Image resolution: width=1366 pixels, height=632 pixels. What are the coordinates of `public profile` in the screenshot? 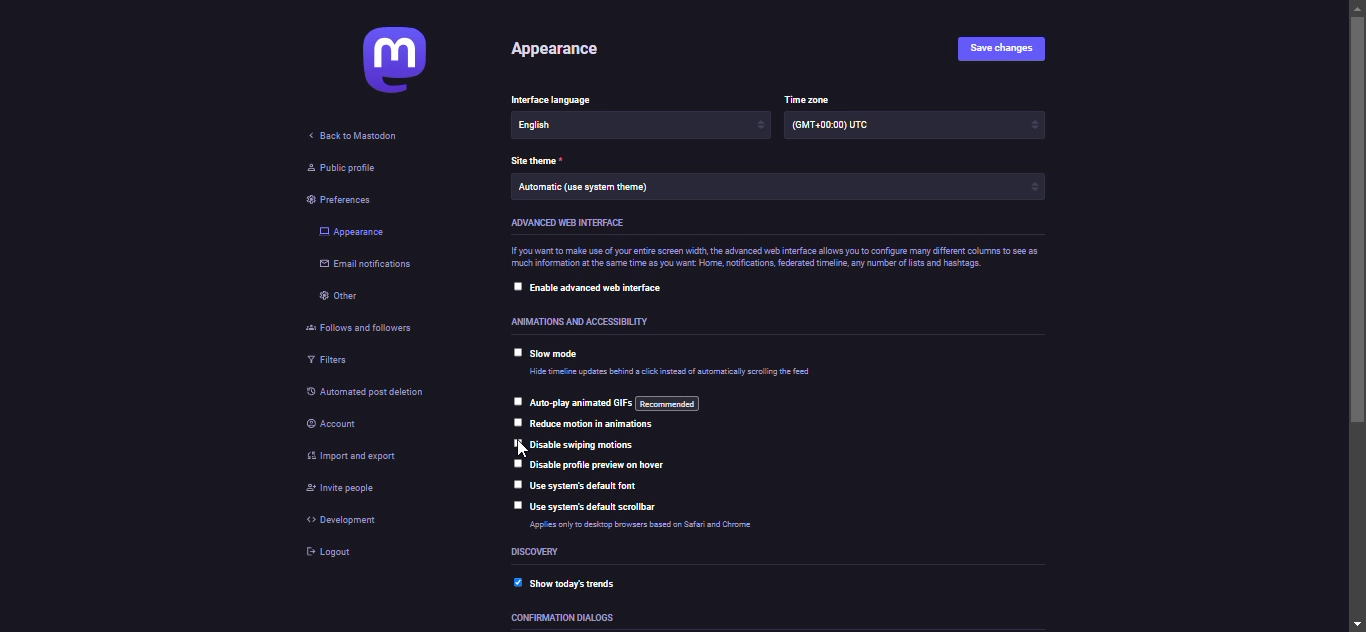 It's located at (350, 167).